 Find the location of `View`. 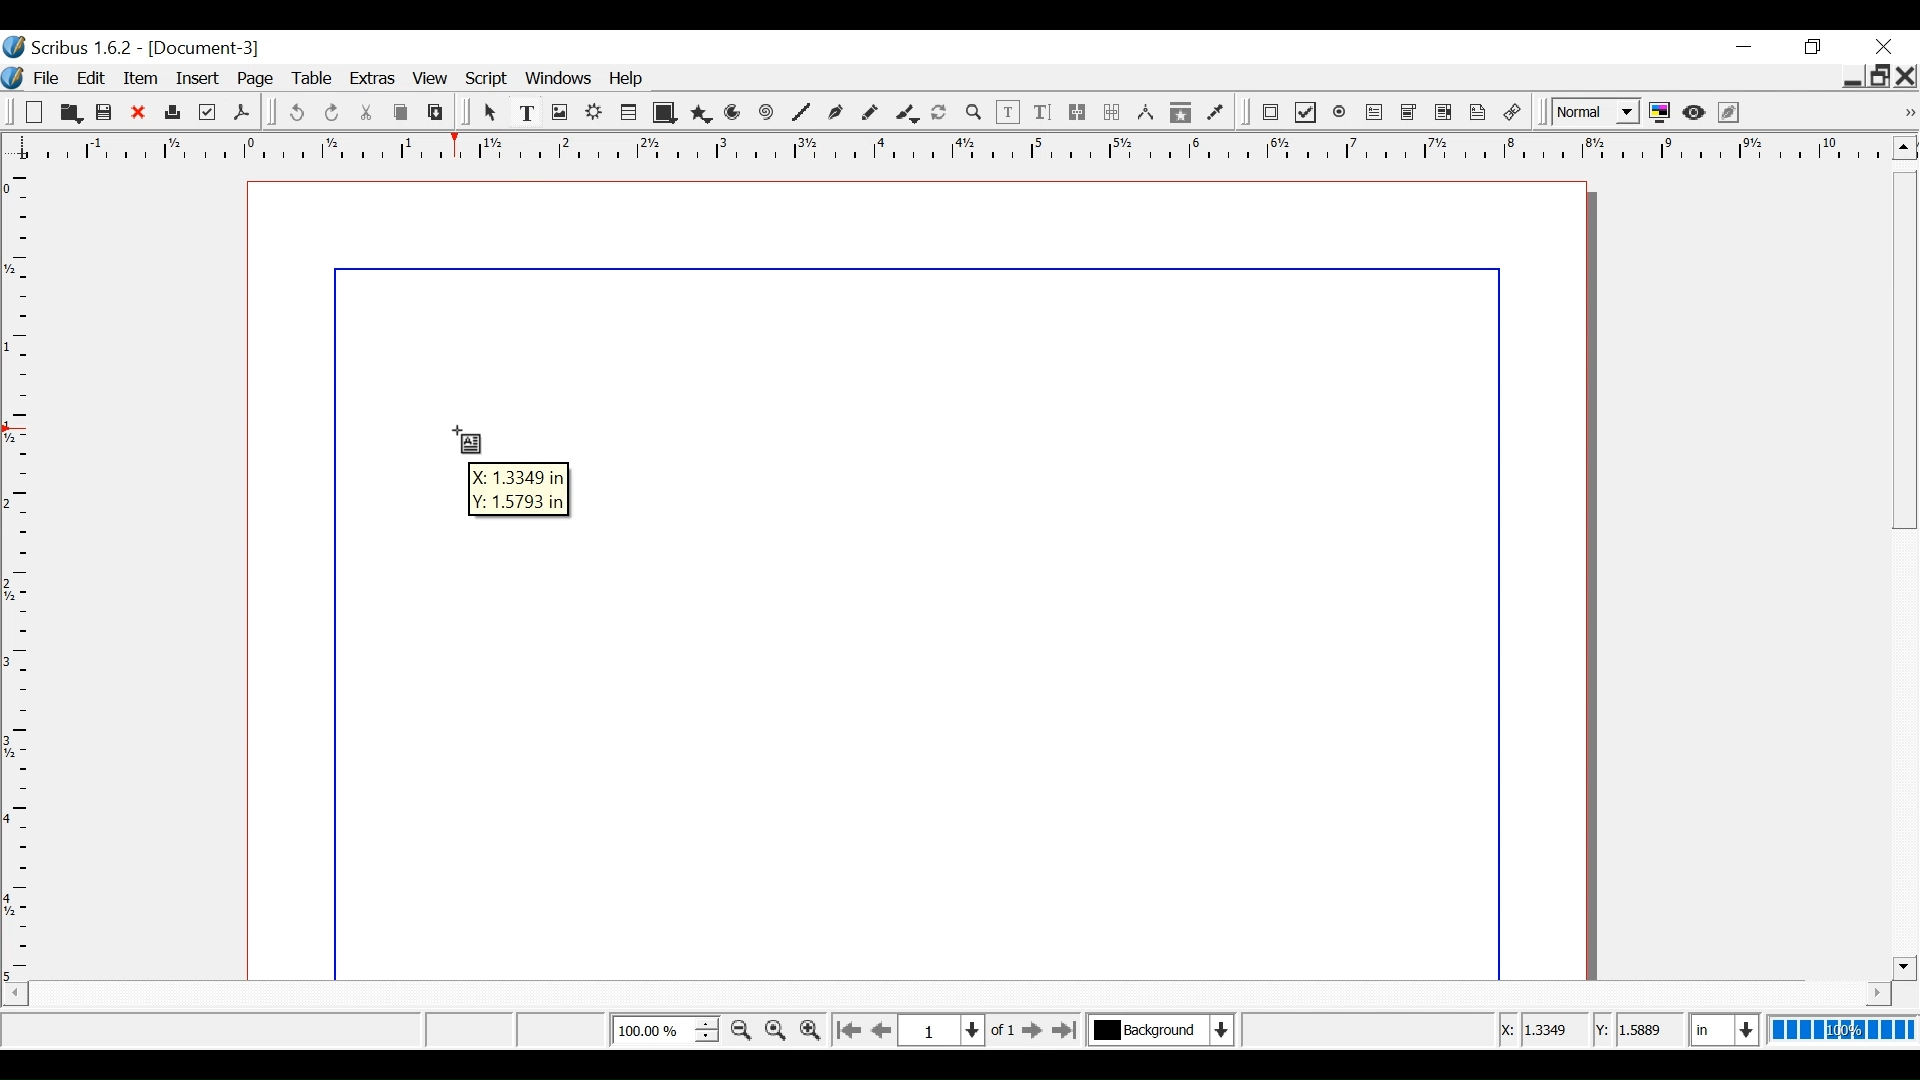

View is located at coordinates (431, 78).